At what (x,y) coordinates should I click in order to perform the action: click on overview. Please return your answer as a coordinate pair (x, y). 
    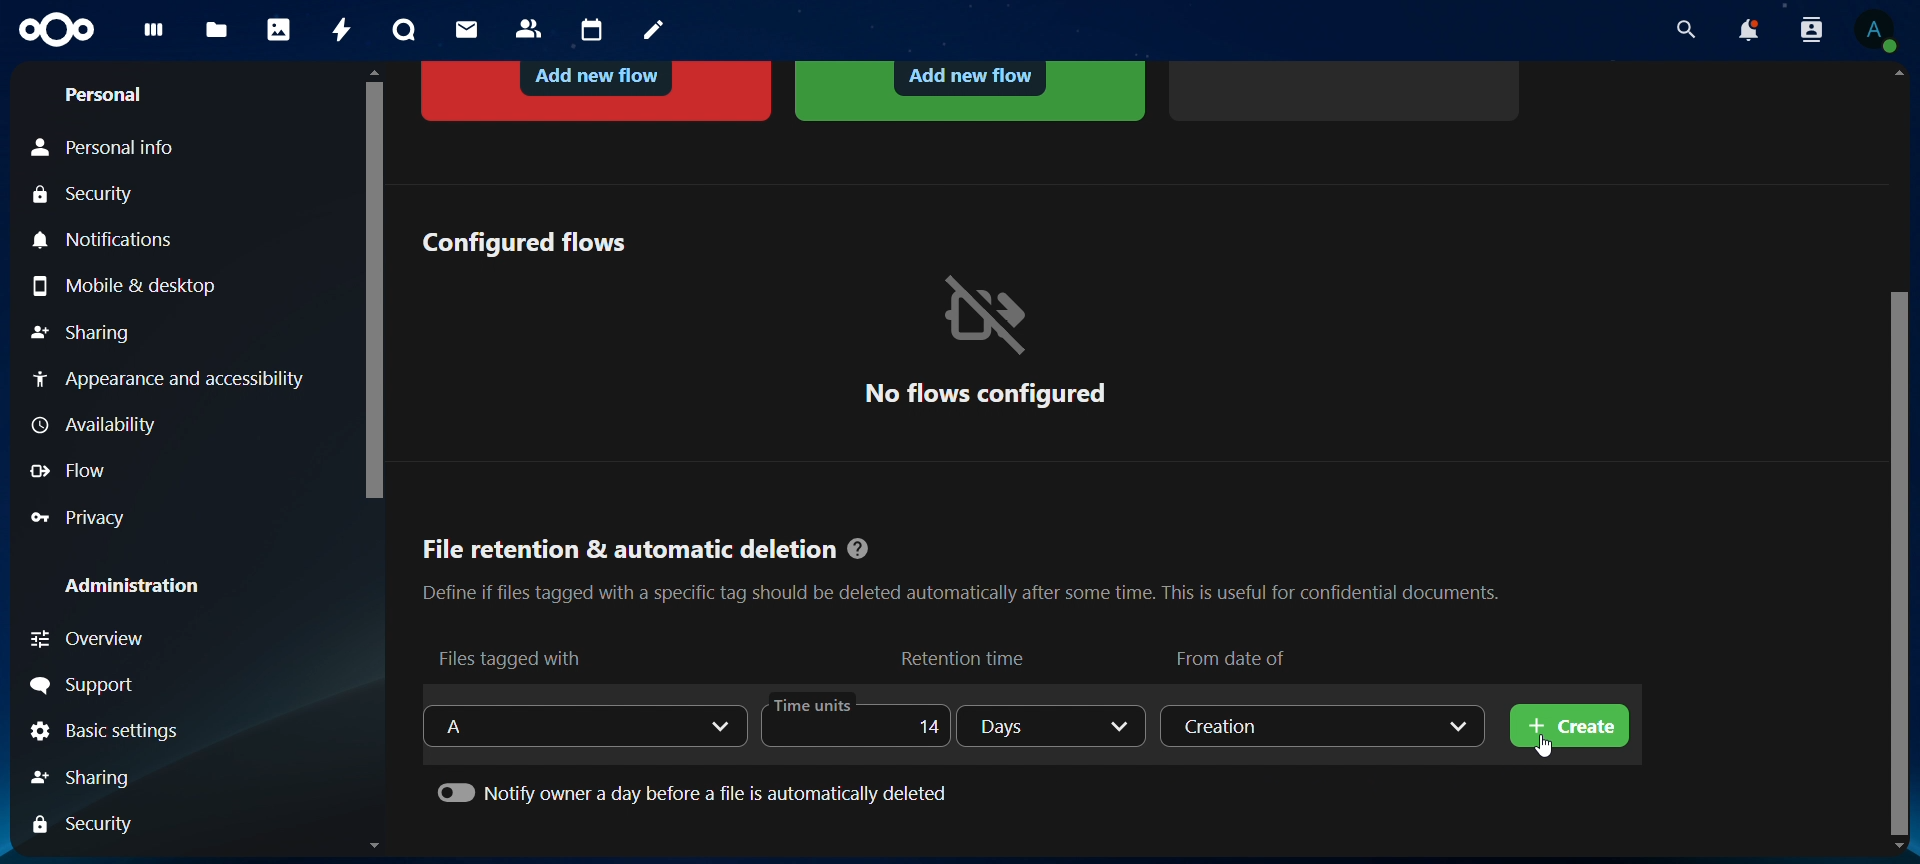
    Looking at the image, I should click on (127, 639).